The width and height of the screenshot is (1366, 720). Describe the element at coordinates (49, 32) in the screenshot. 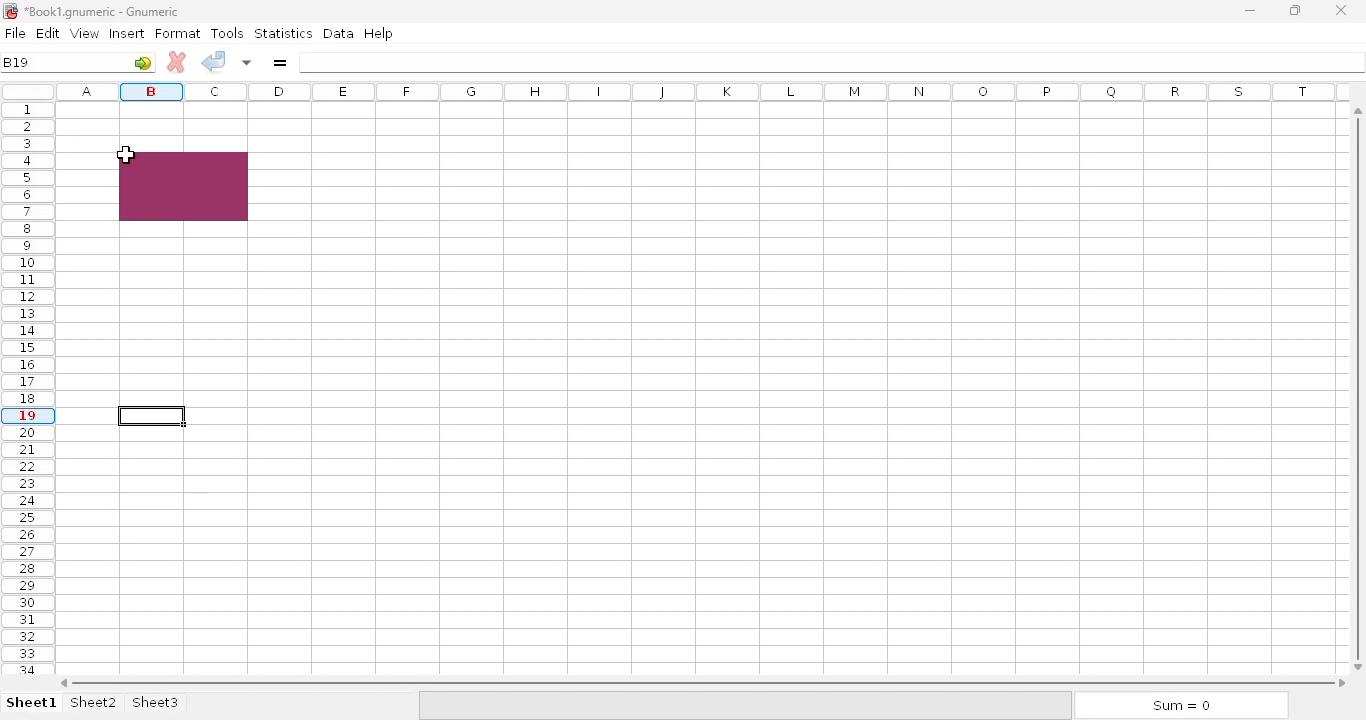

I see `edit` at that location.